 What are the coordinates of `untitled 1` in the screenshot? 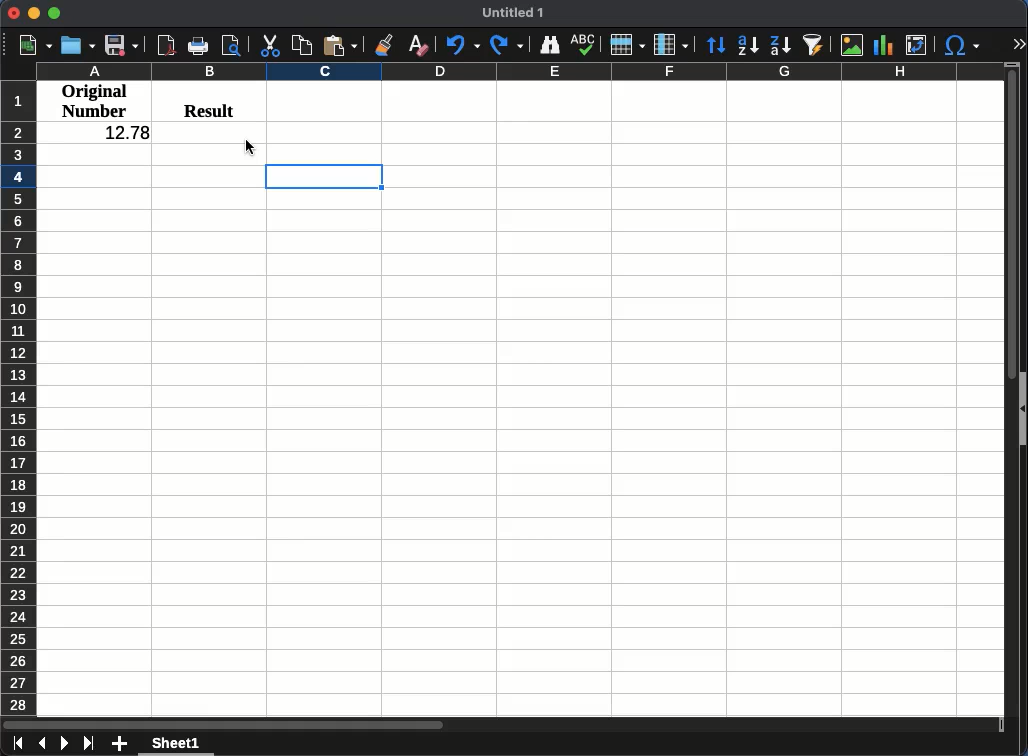 It's located at (515, 12).